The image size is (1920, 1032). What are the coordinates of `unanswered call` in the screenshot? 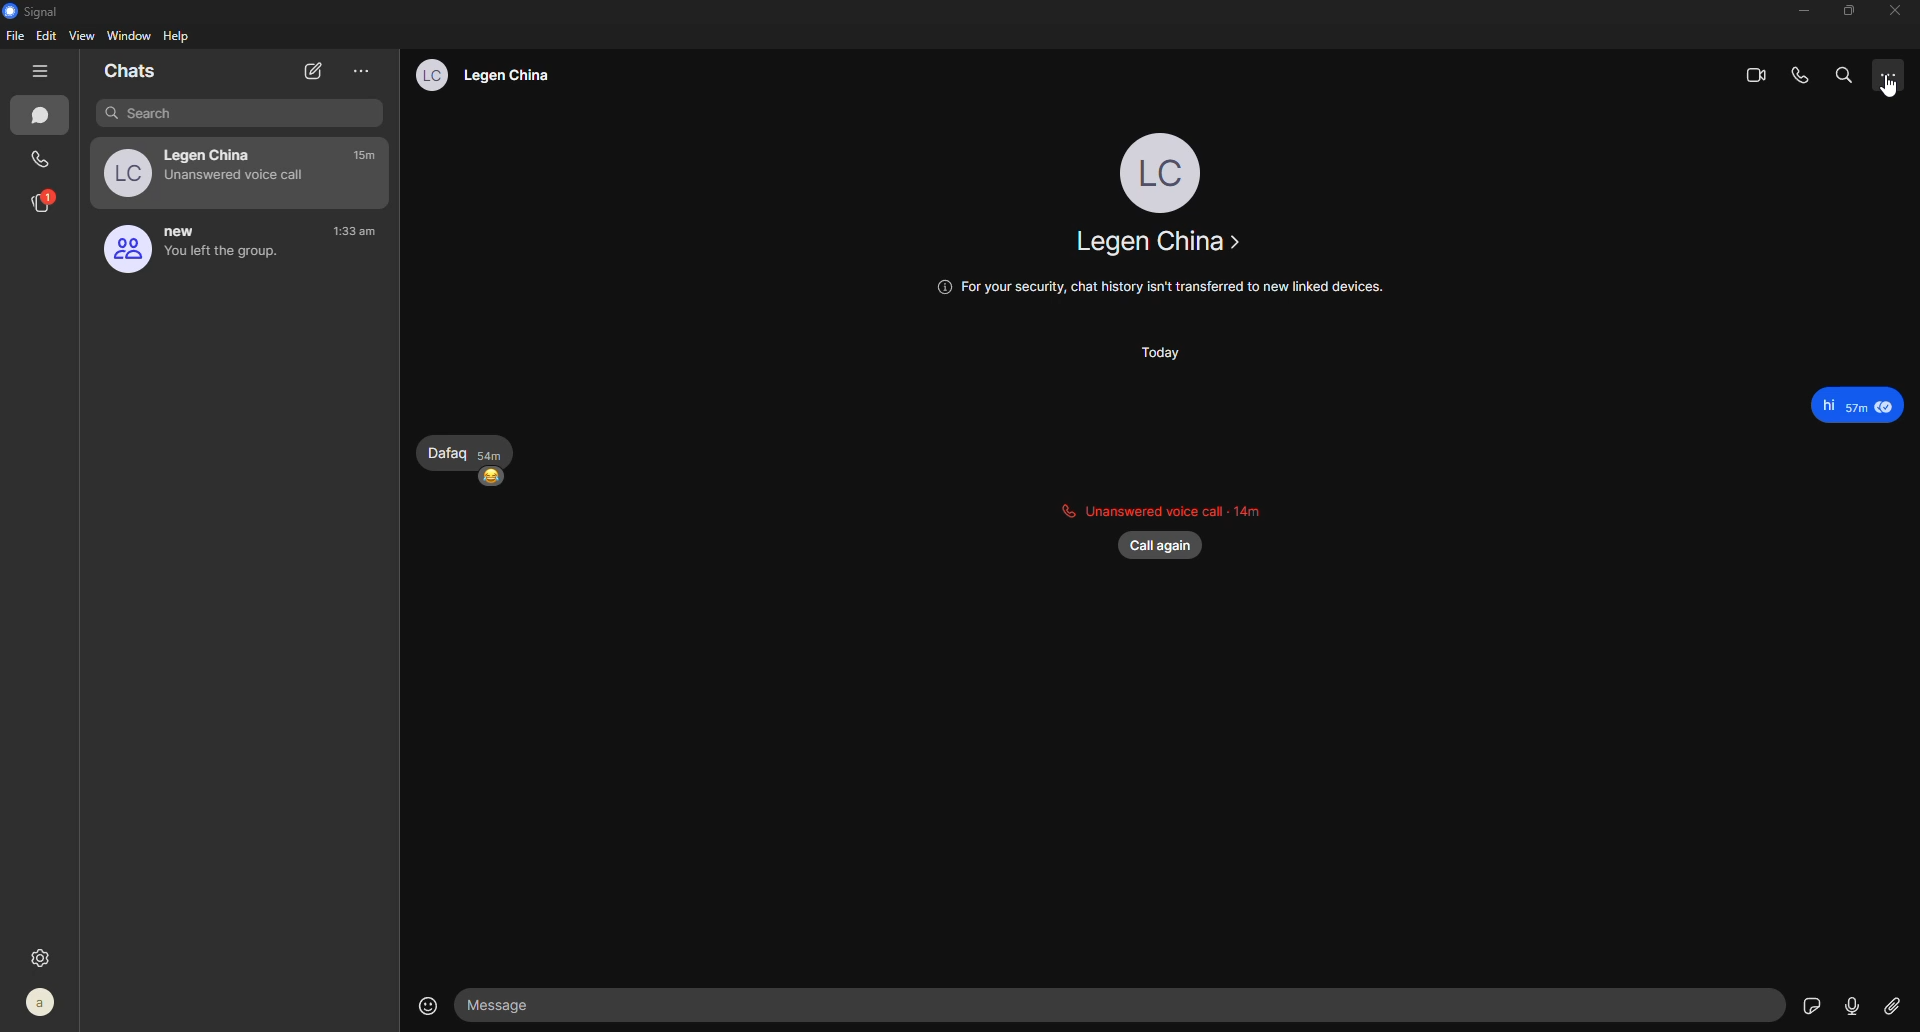 It's located at (1165, 506).